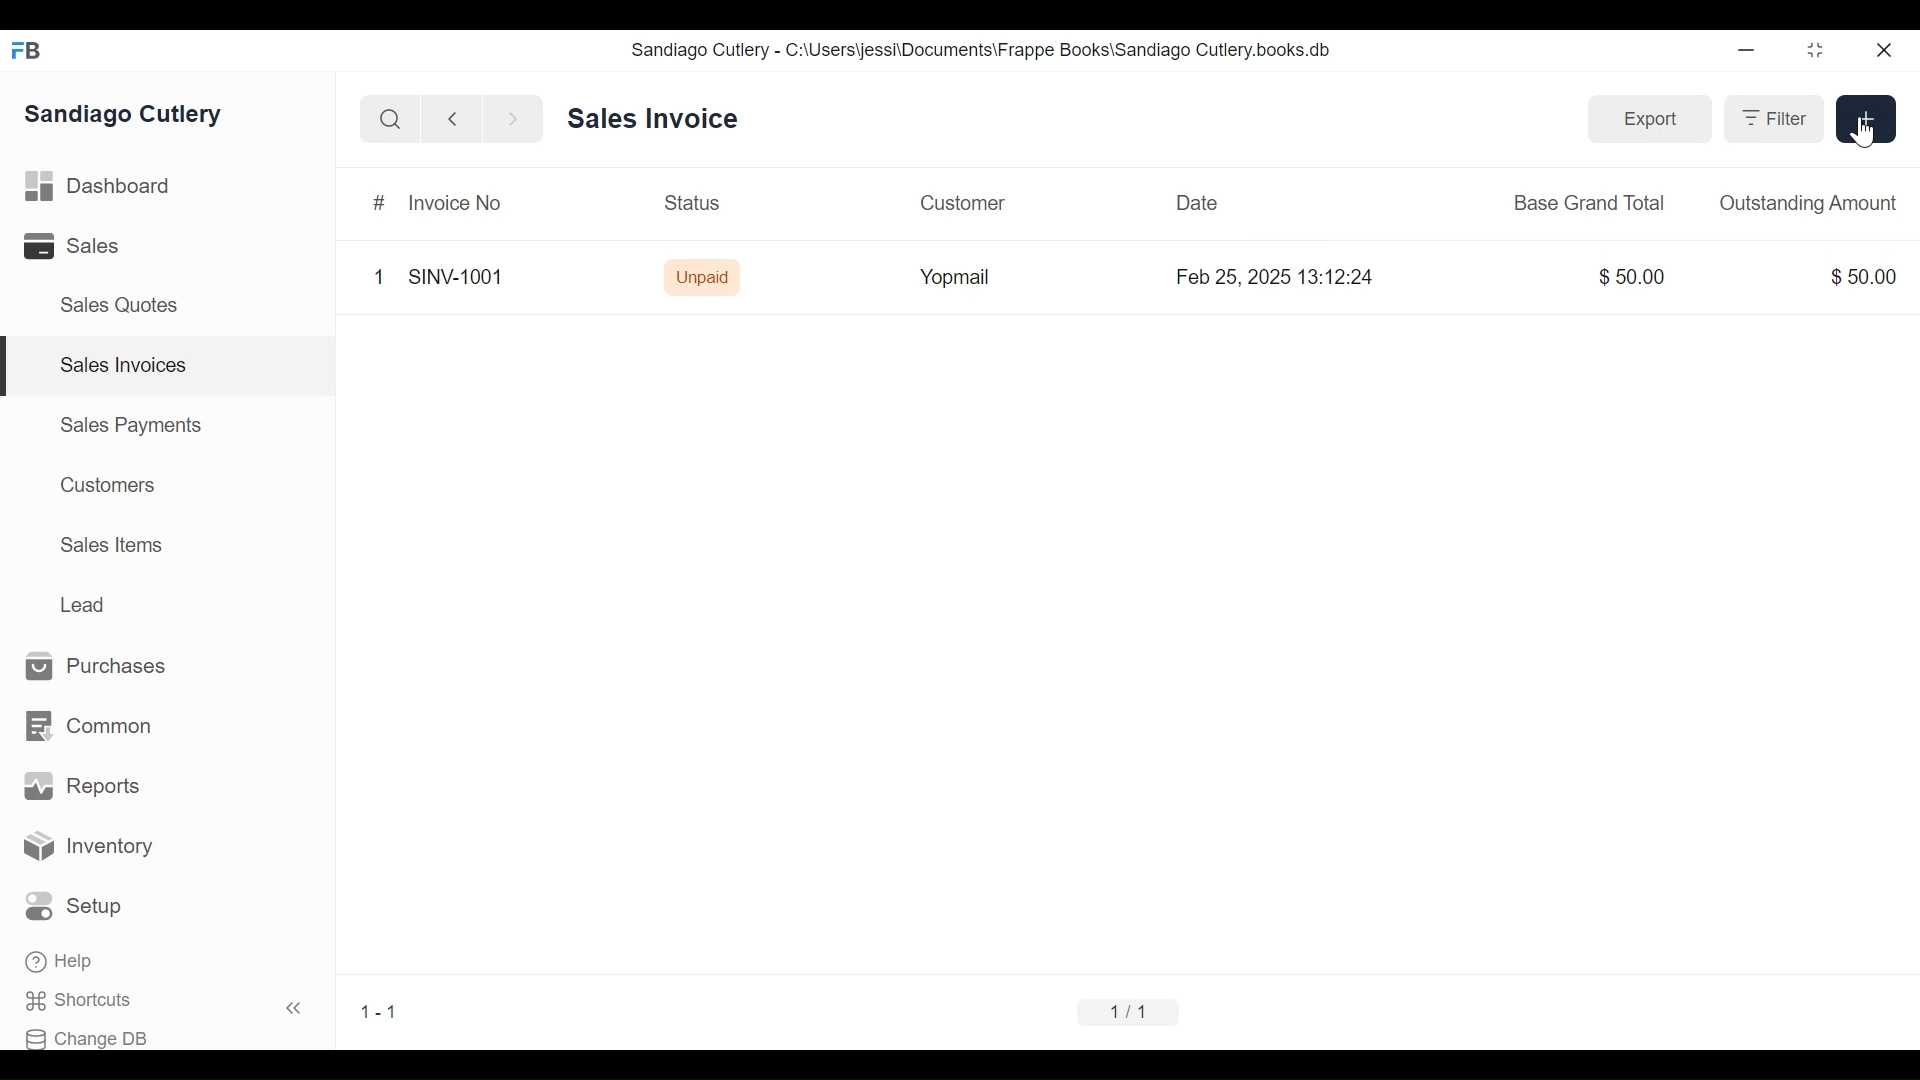 Image resolution: width=1920 pixels, height=1080 pixels. I want to click on forward, so click(514, 118).